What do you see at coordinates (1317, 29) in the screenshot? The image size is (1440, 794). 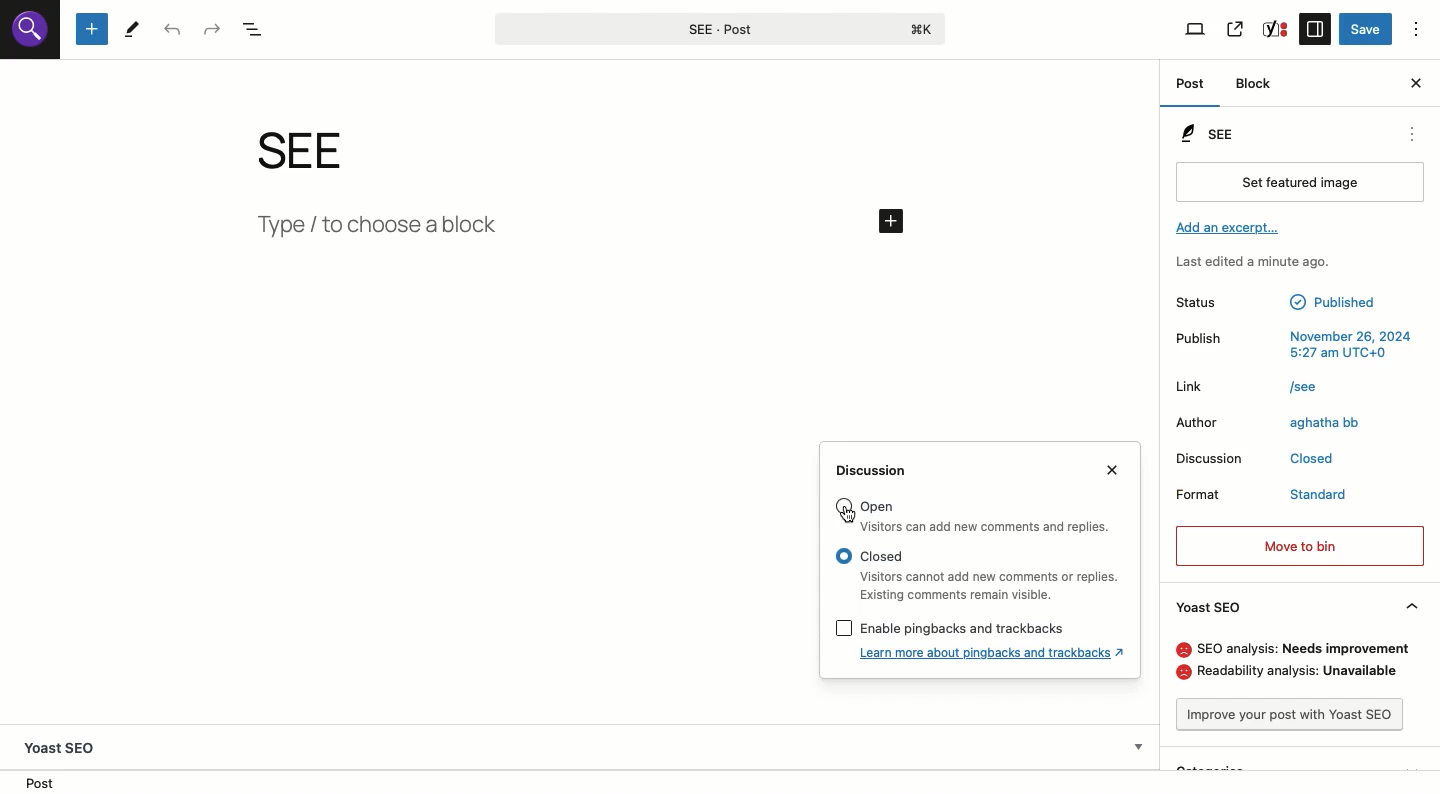 I see `Sidebar` at bounding box center [1317, 29].